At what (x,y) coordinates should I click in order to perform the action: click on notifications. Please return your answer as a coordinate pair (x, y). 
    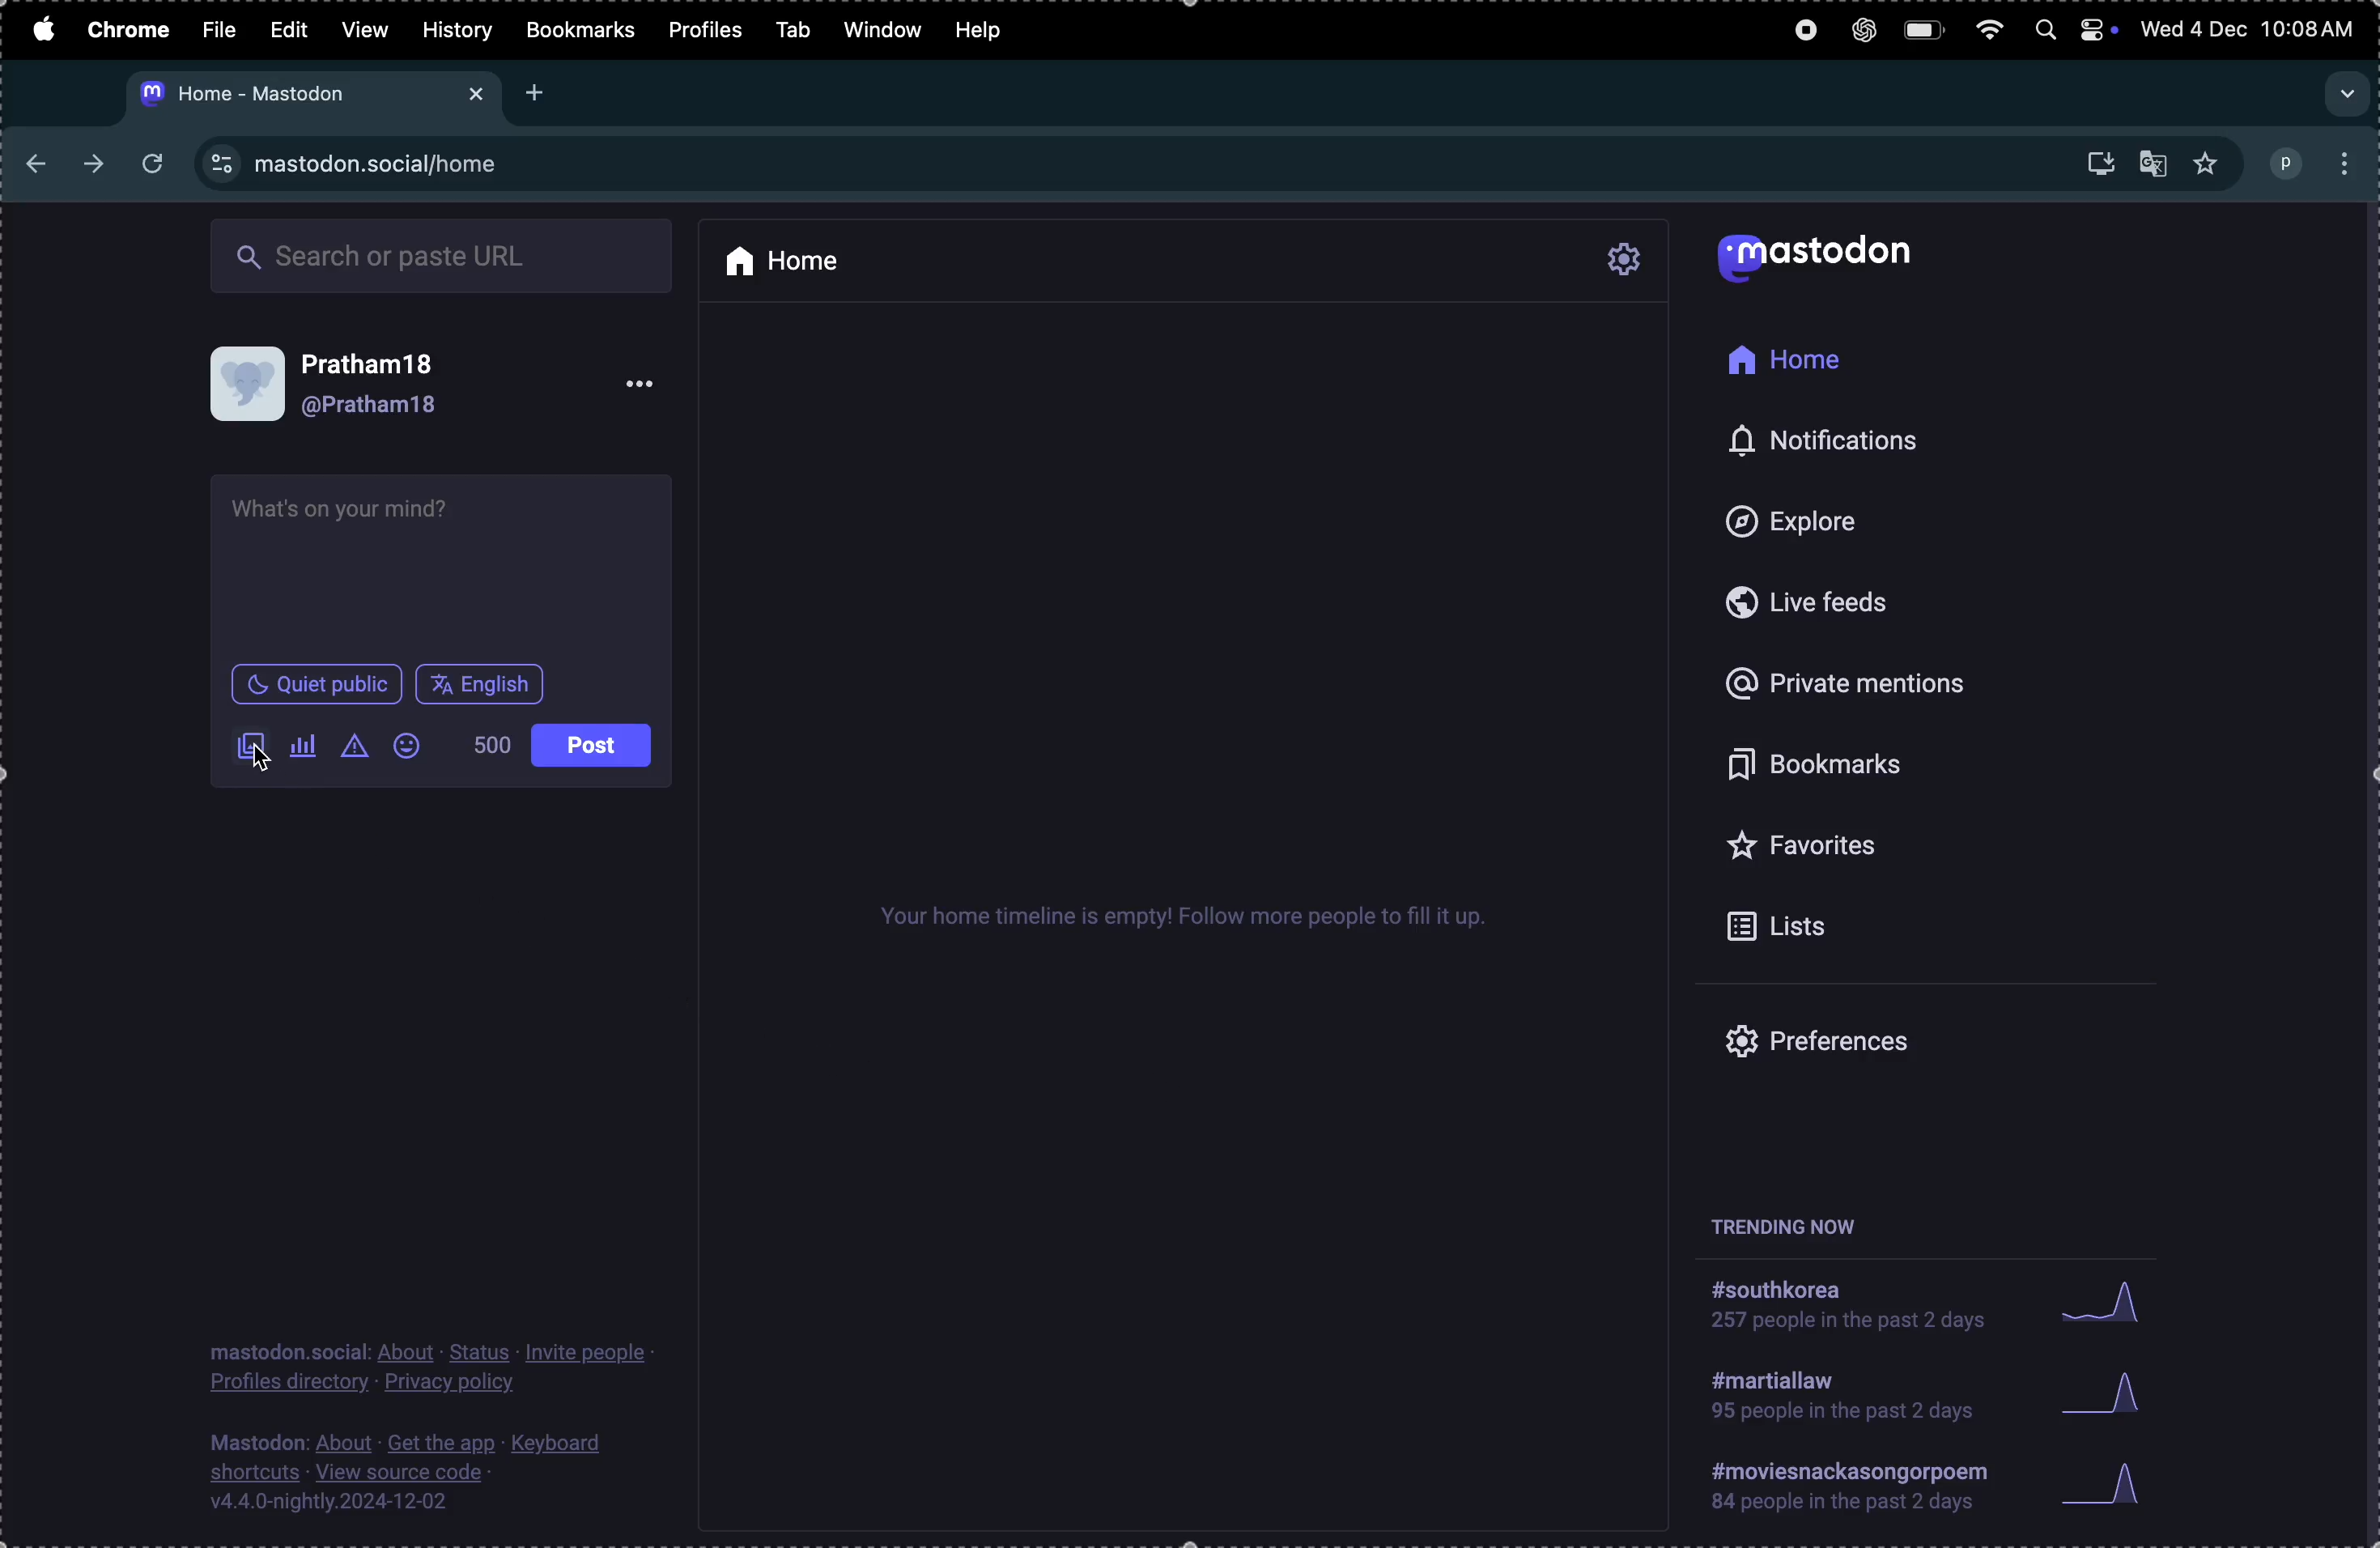
    Looking at the image, I should click on (1806, 440).